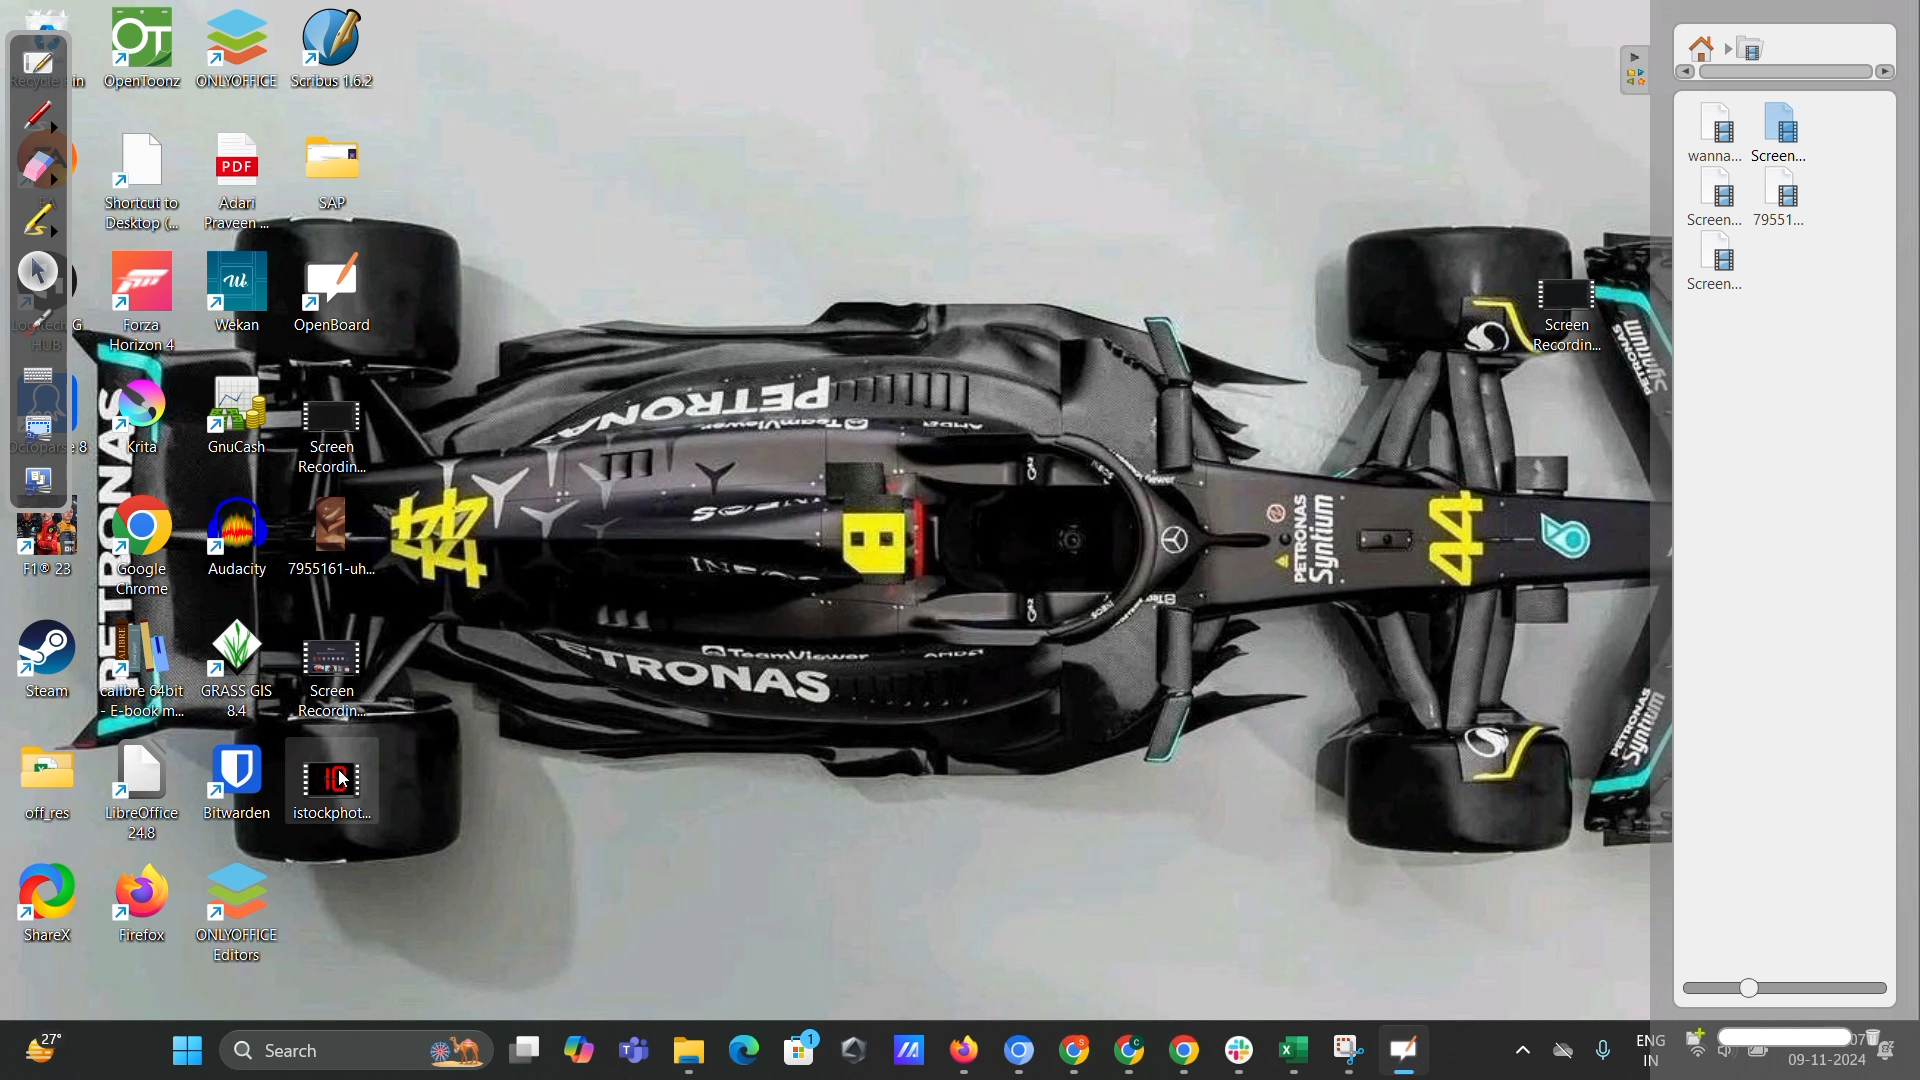  What do you see at coordinates (150, 796) in the screenshot?
I see `LibreOffice 44.8` at bounding box center [150, 796].